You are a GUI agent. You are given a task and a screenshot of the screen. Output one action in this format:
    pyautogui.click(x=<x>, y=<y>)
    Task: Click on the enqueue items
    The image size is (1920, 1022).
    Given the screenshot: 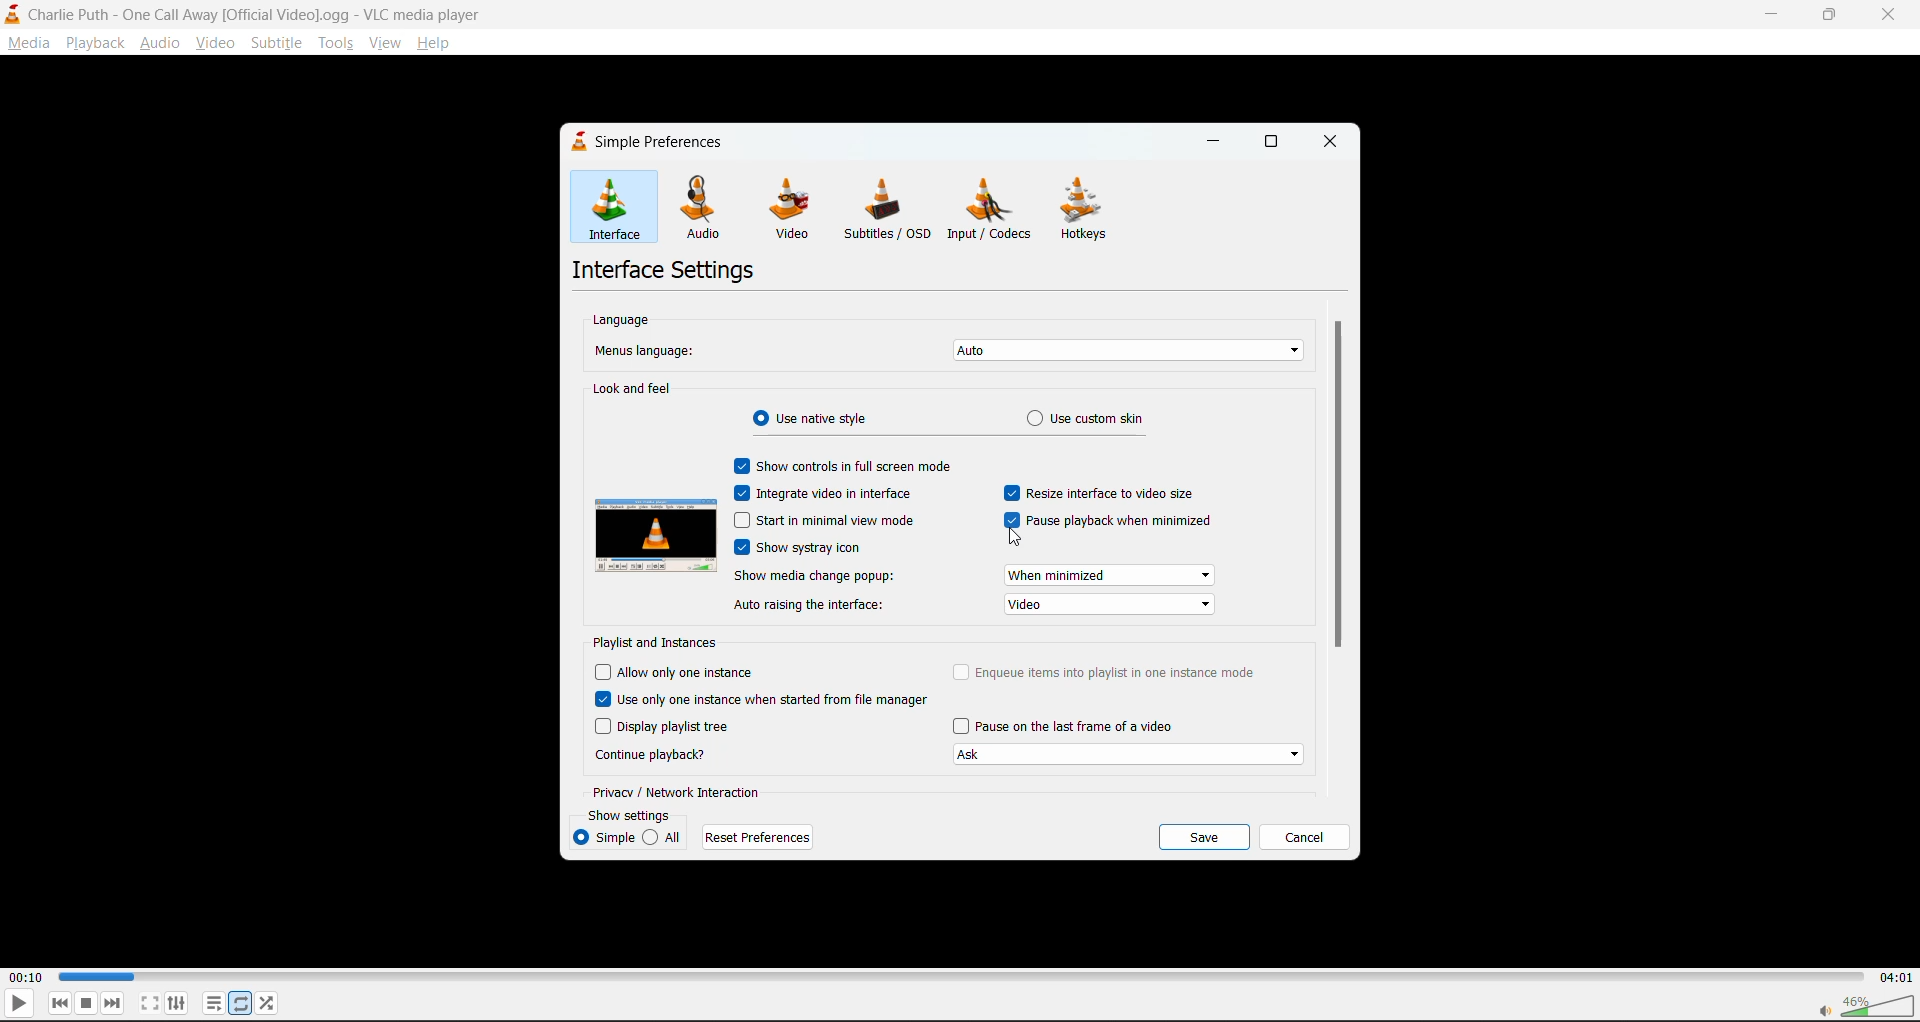 What is the action you would take?
    pyautogui.click(x=1124, y=673)
    